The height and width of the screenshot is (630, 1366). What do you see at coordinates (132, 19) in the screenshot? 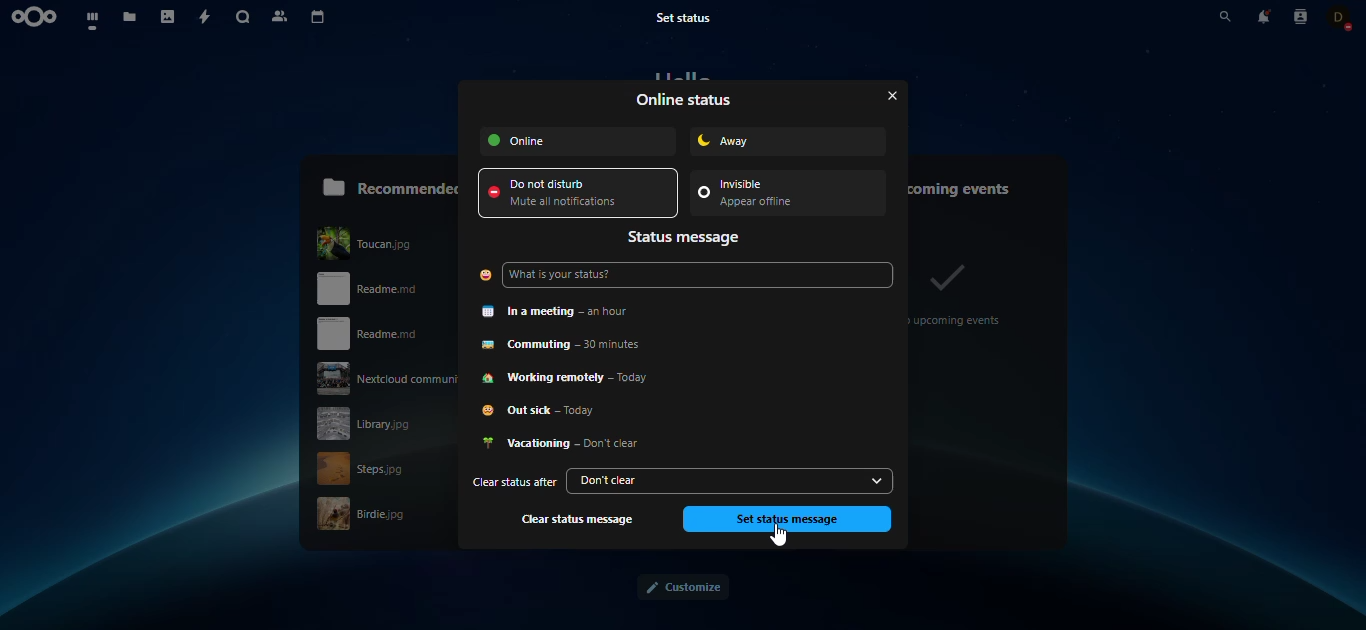
I see `files` at bounding box center [132, 19].